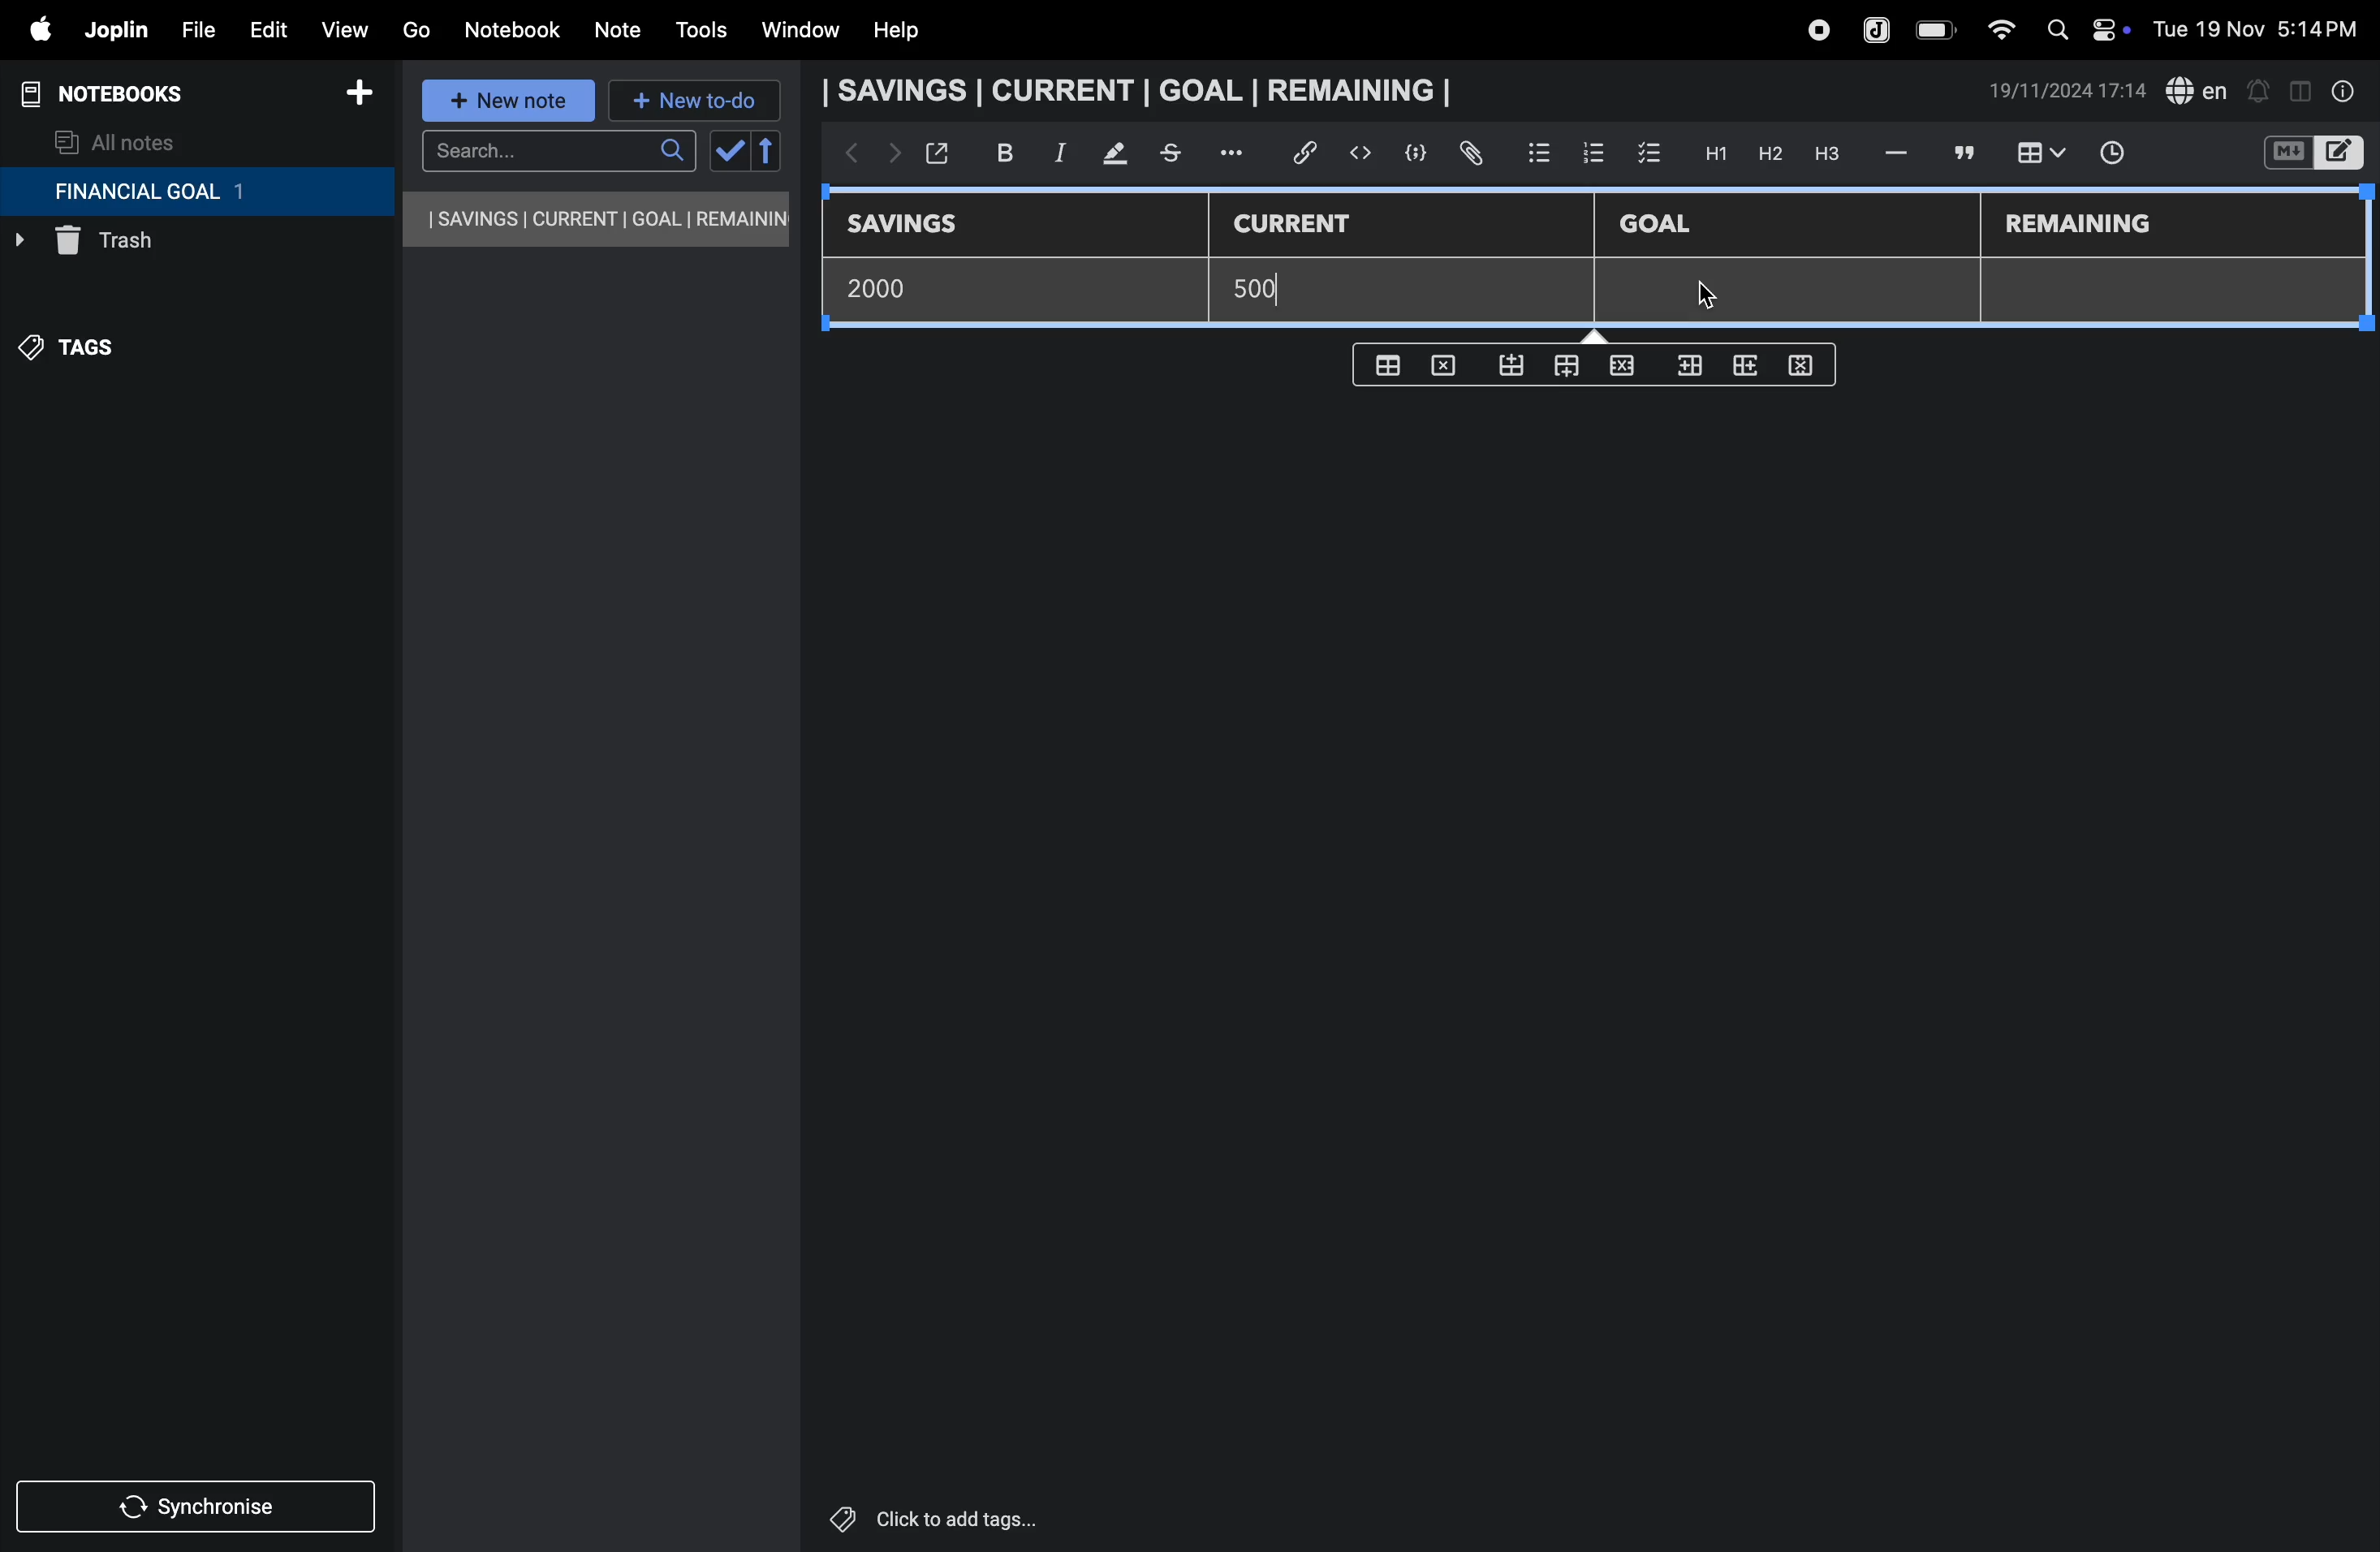 This screenshot has height=1552, width=2380. I want to click on check box, so click(1650, 154).